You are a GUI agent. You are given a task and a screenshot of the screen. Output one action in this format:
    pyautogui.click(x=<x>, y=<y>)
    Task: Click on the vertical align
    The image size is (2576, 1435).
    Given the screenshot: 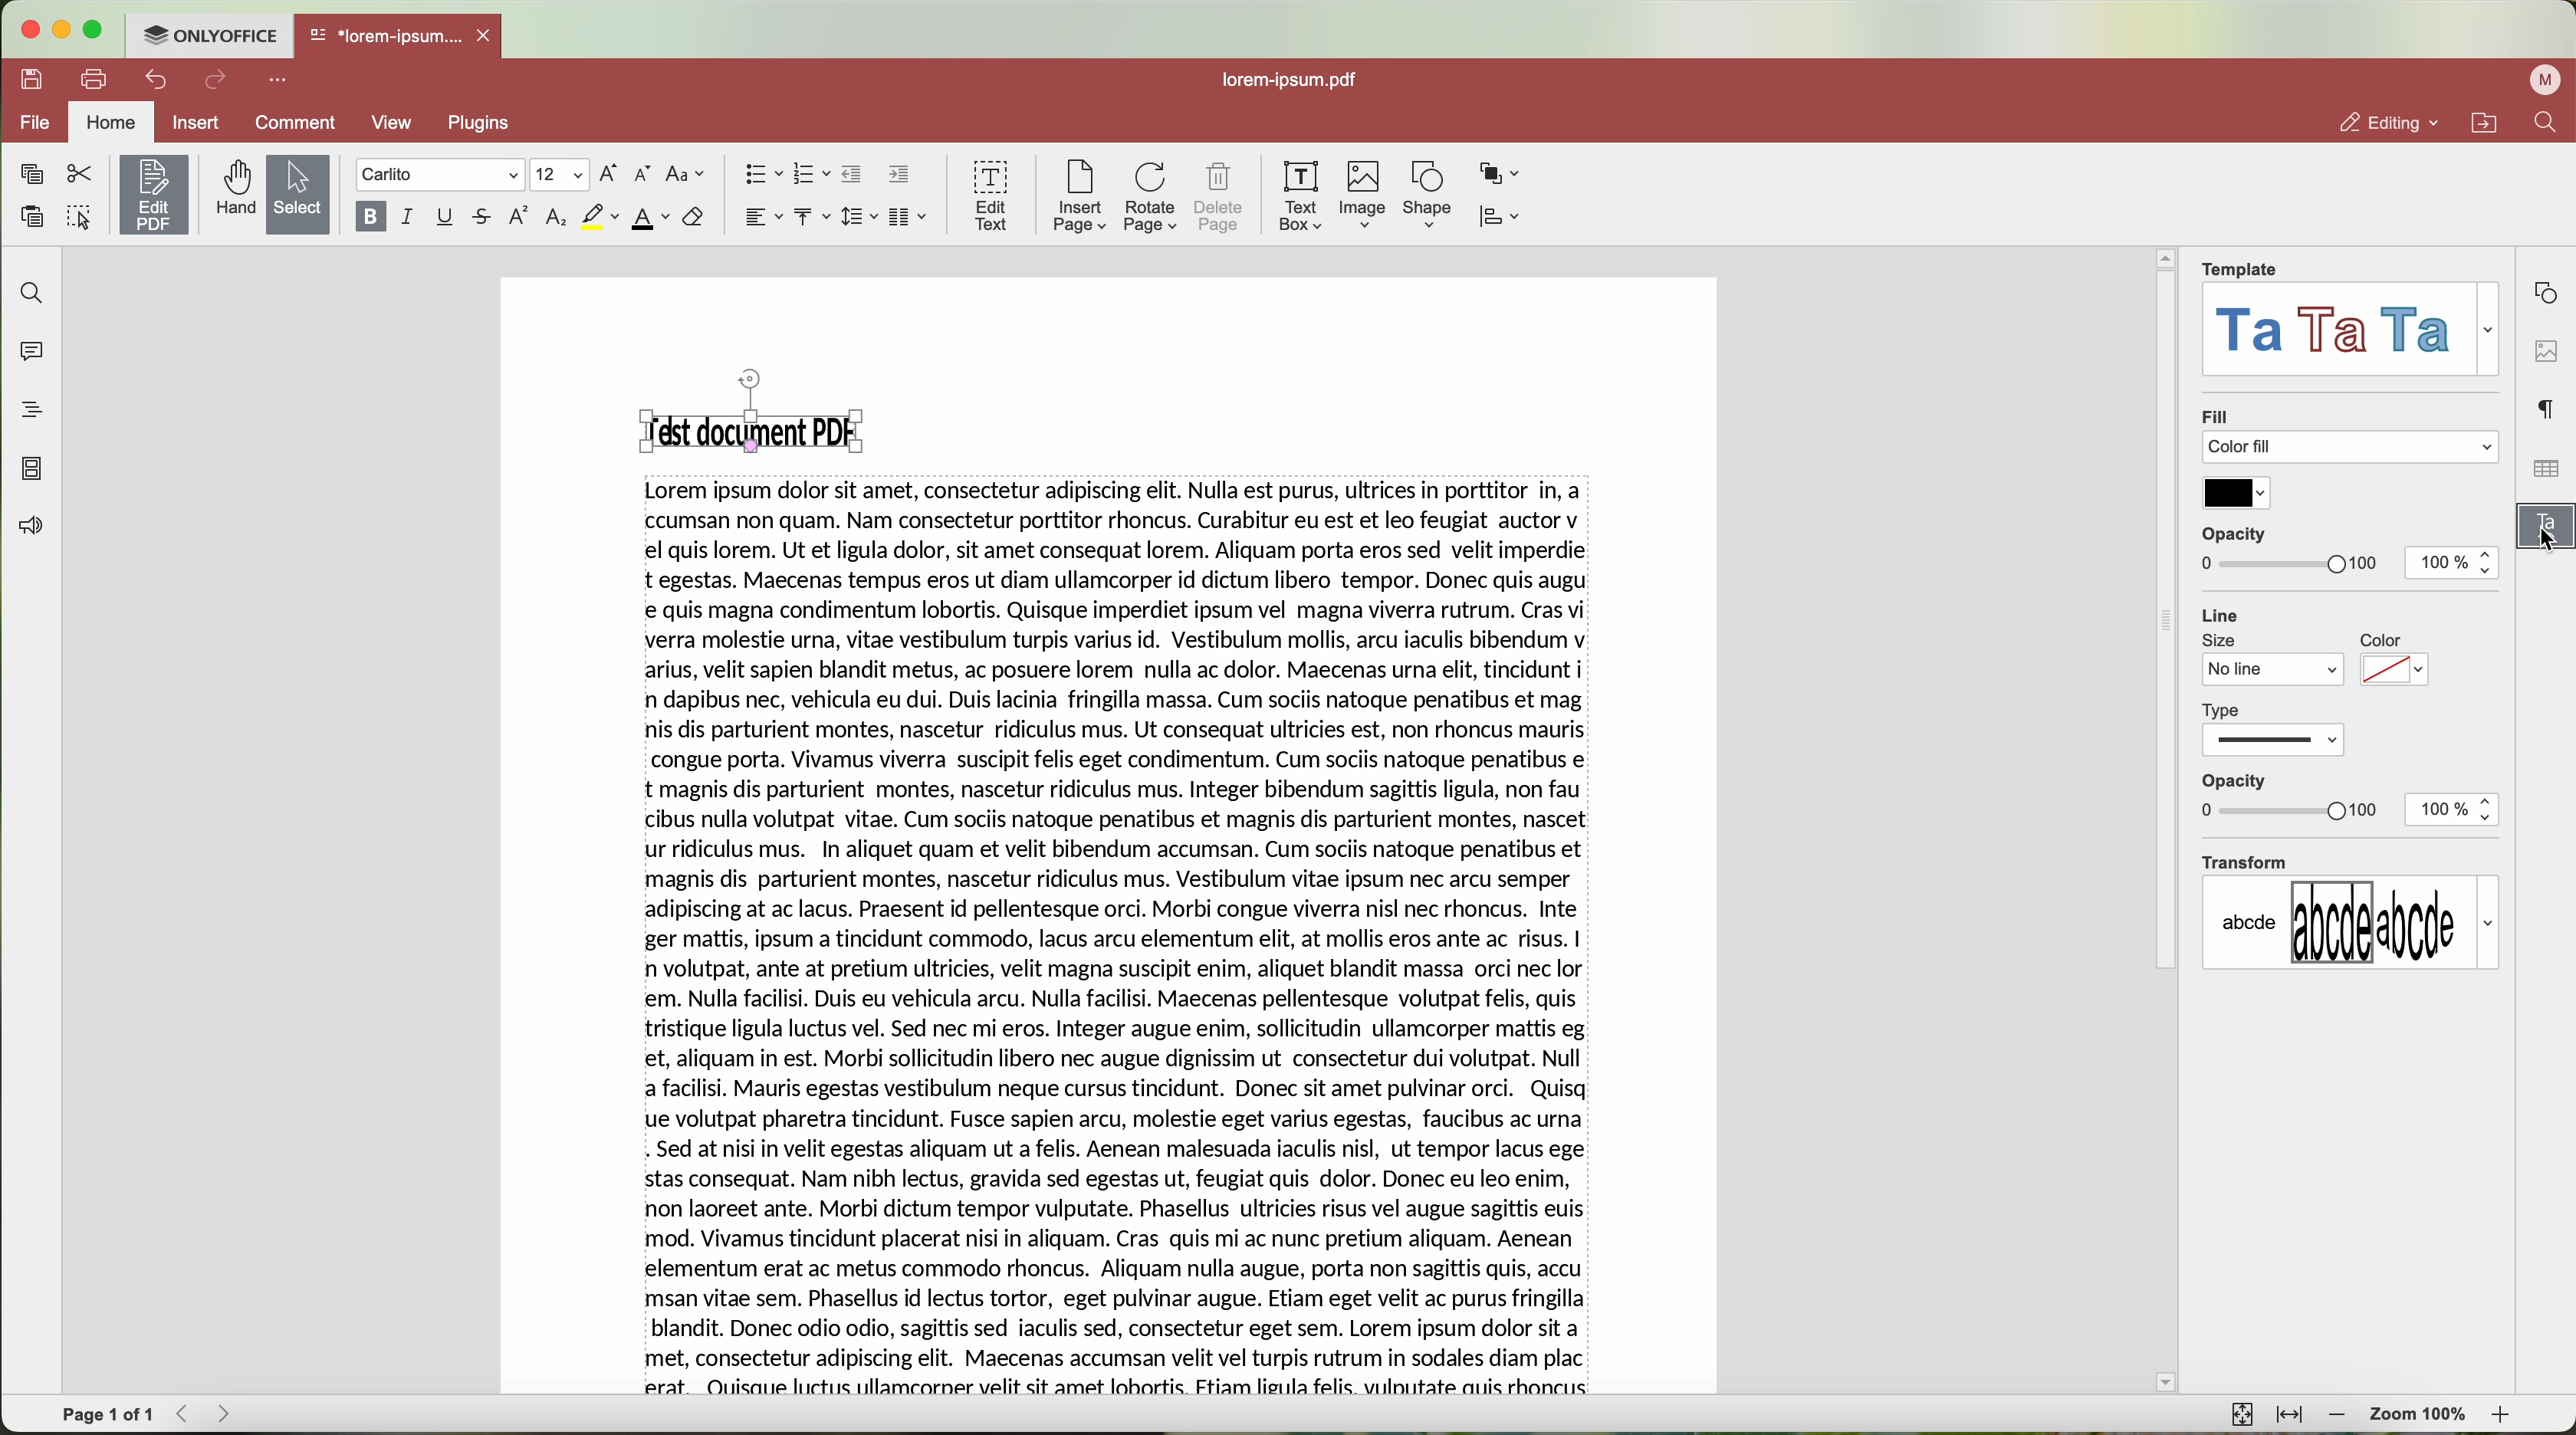 What is the action you would take?
    pyautogui.click(x=814, y=217)
    